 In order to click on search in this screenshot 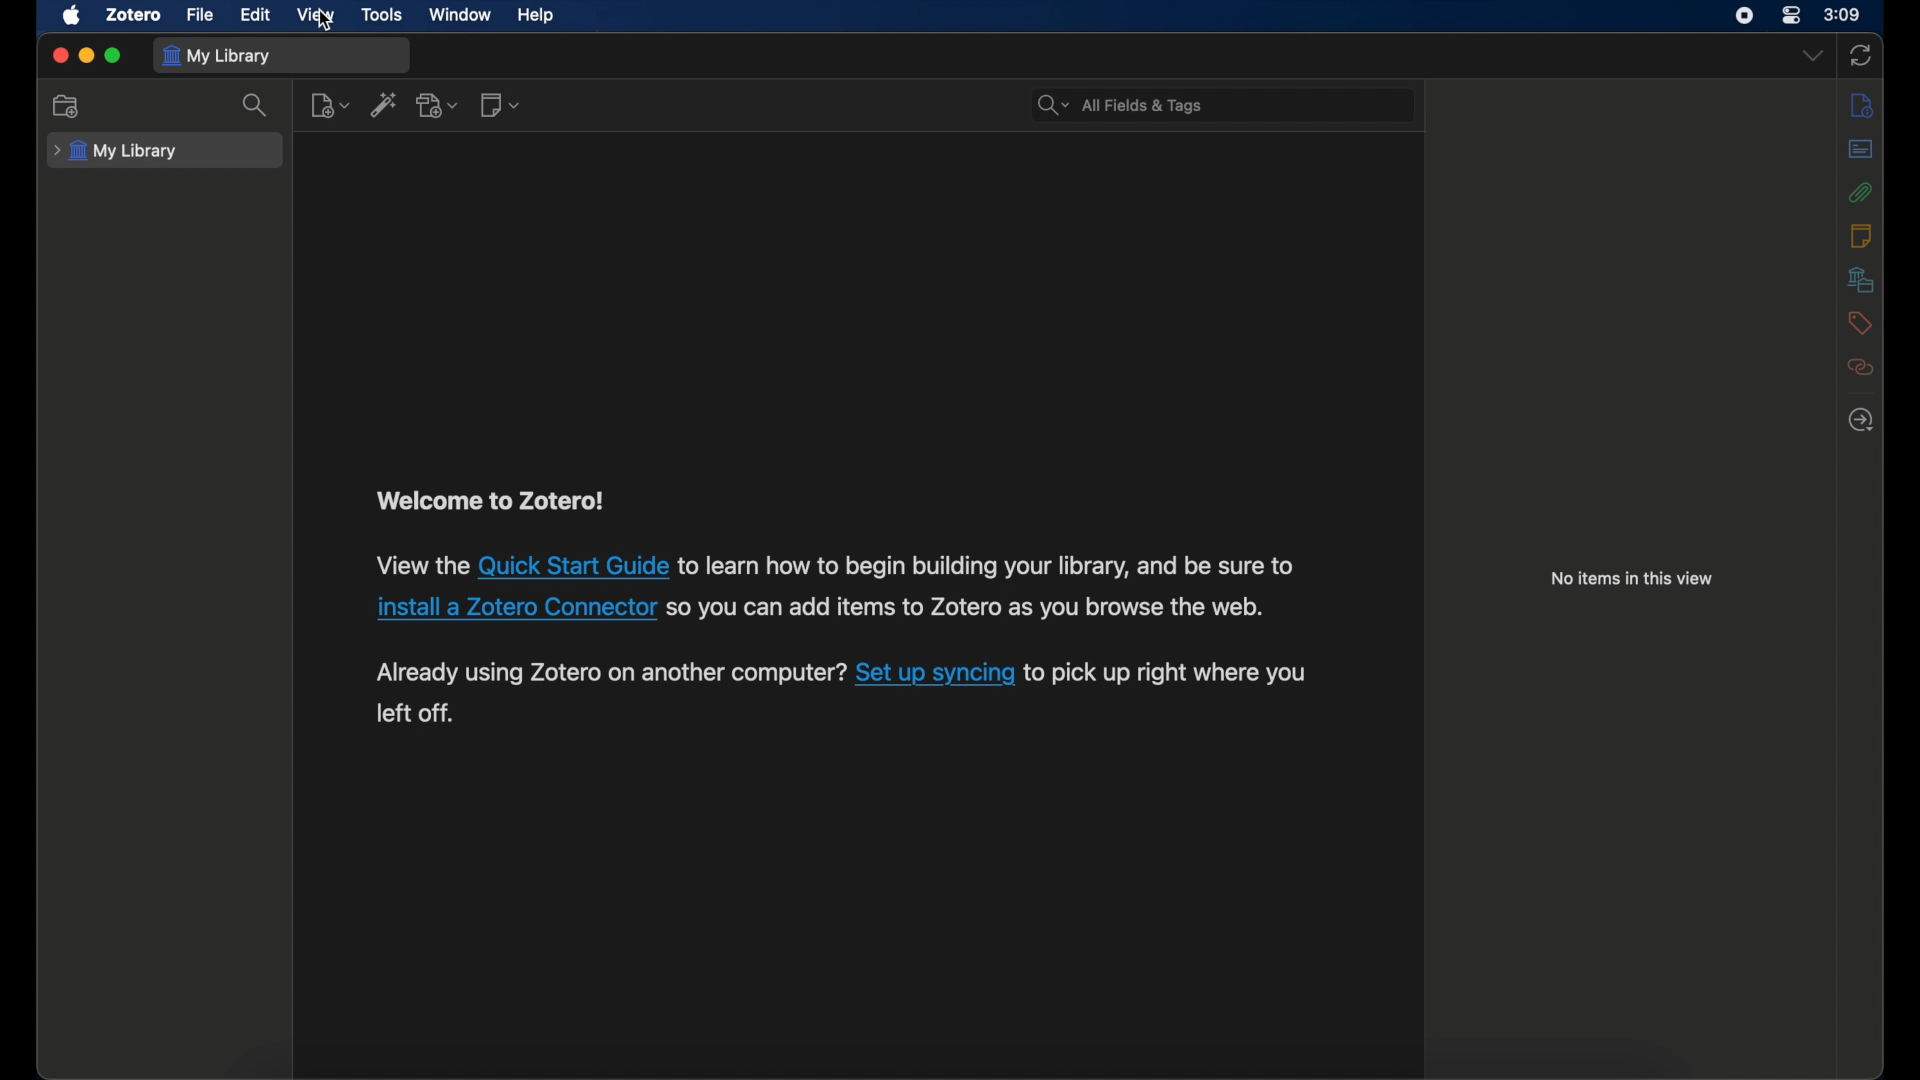, I will do `click(258, 104)`.